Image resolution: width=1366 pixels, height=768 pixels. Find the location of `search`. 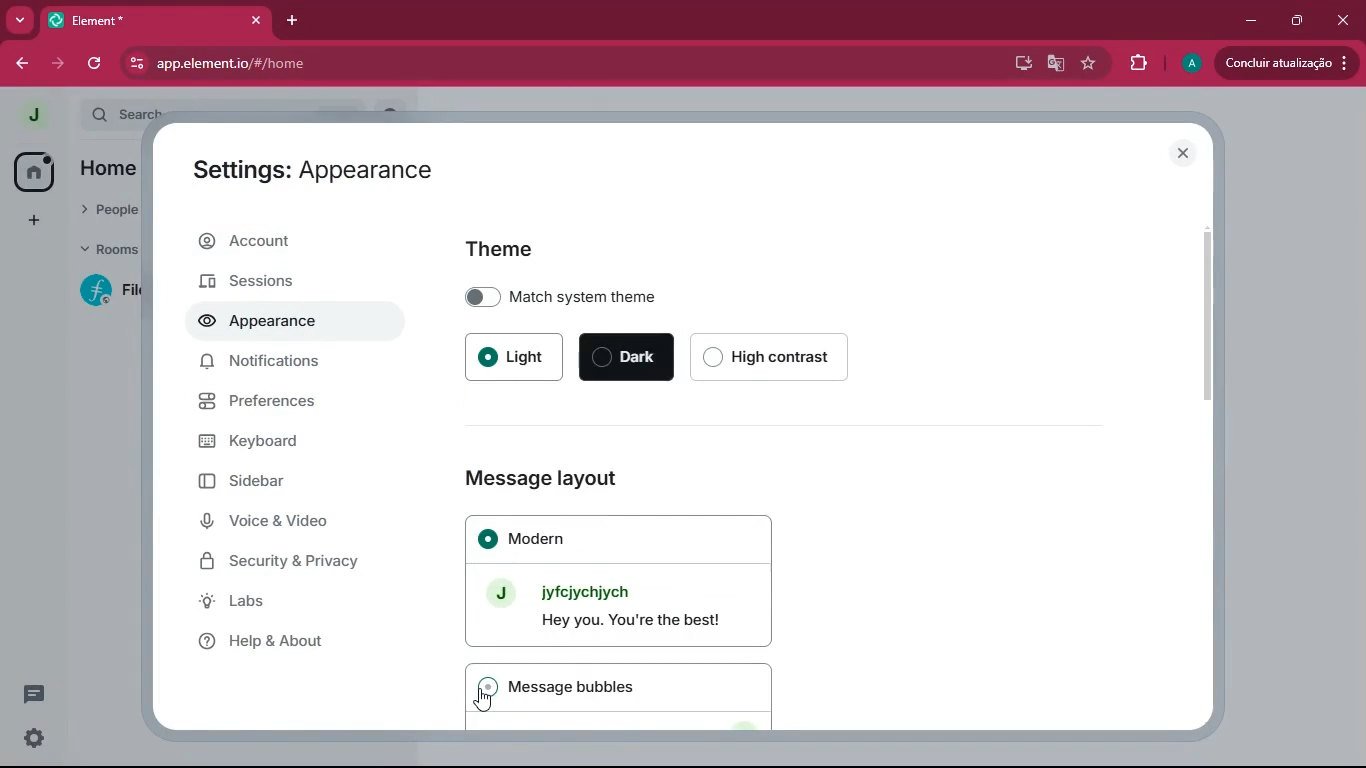

search is located at coordinates (125, 114).